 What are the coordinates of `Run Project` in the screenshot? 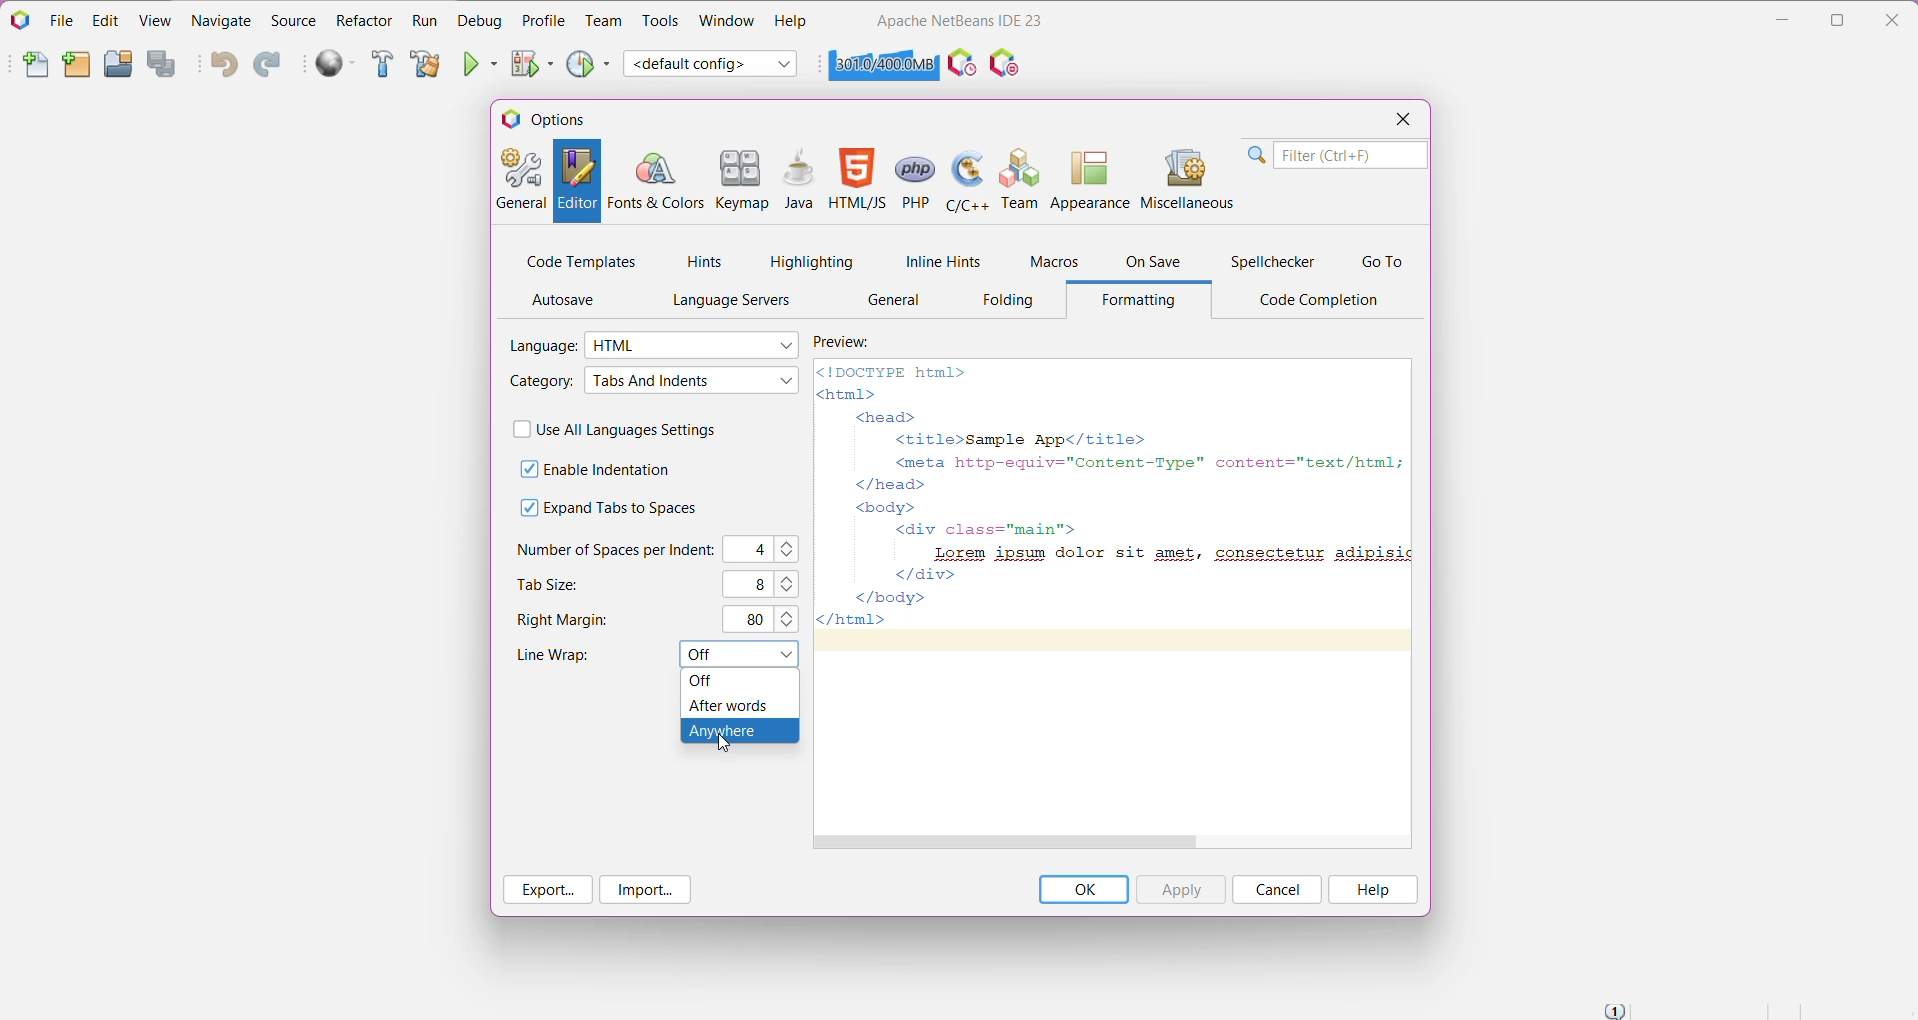 It's located at (482, 63).